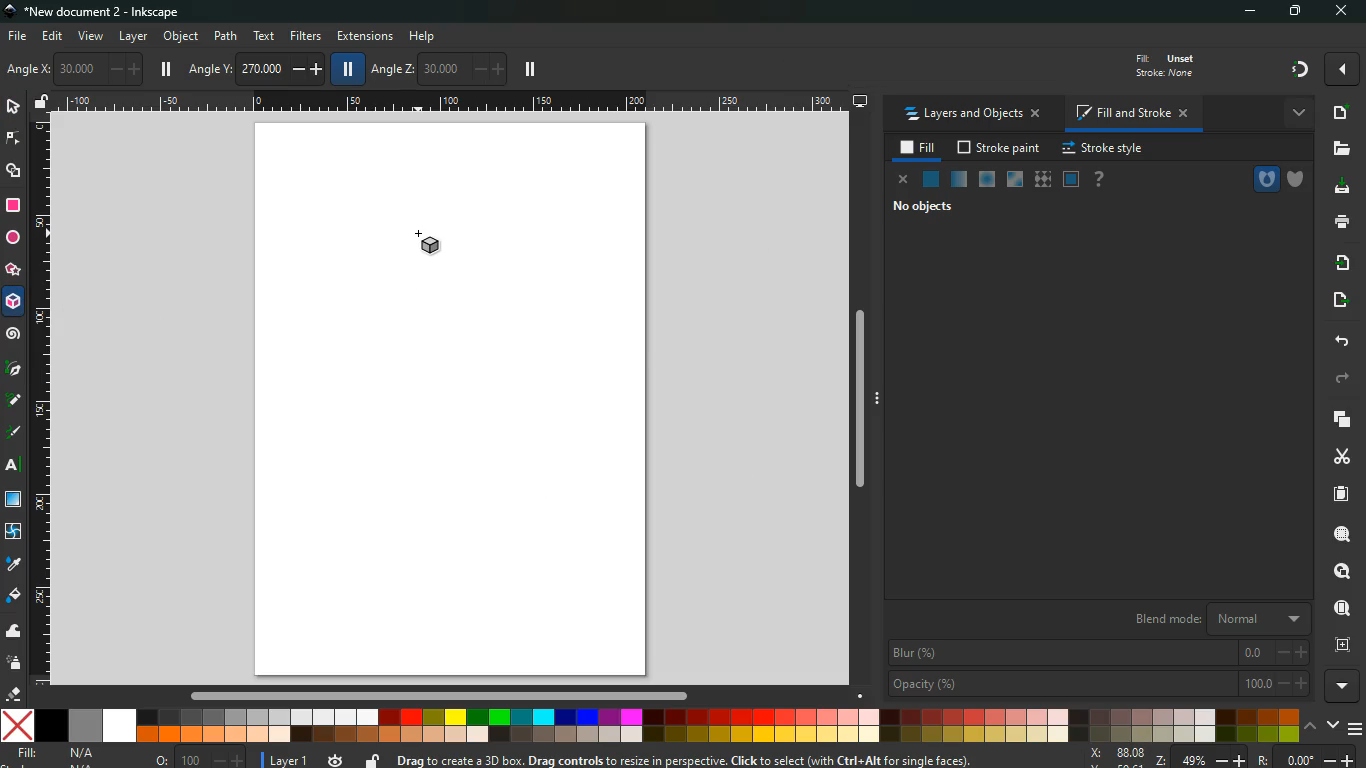 The width and height of the screenshot is (1366, 768). I want to click on 3d tool, so click(431, 246).